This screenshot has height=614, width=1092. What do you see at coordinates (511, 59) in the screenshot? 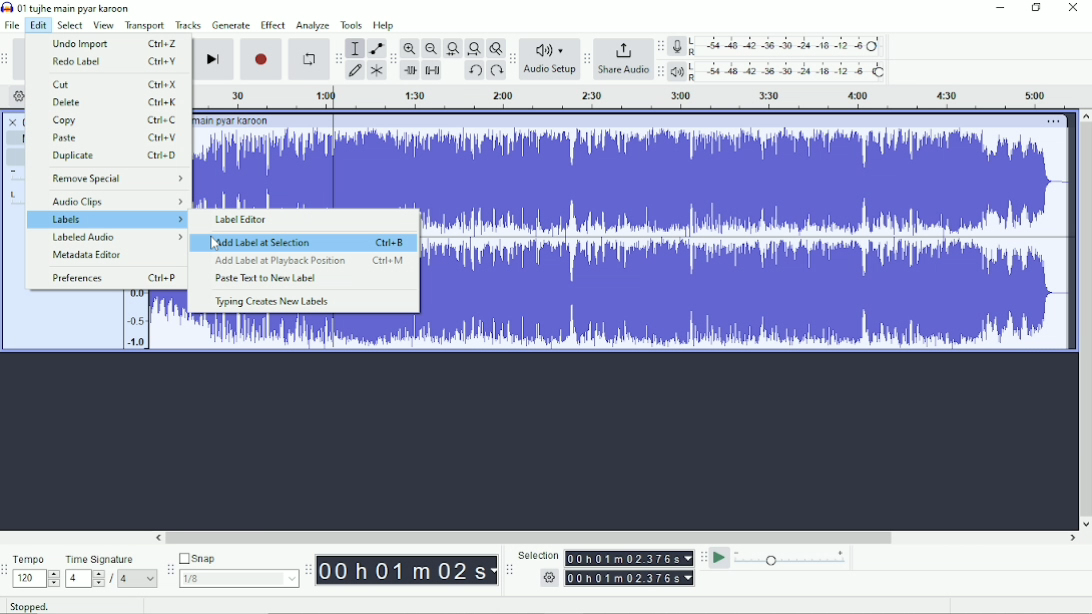
I see `Audacity audio setup tollbar` at bounding box center [511, 59].